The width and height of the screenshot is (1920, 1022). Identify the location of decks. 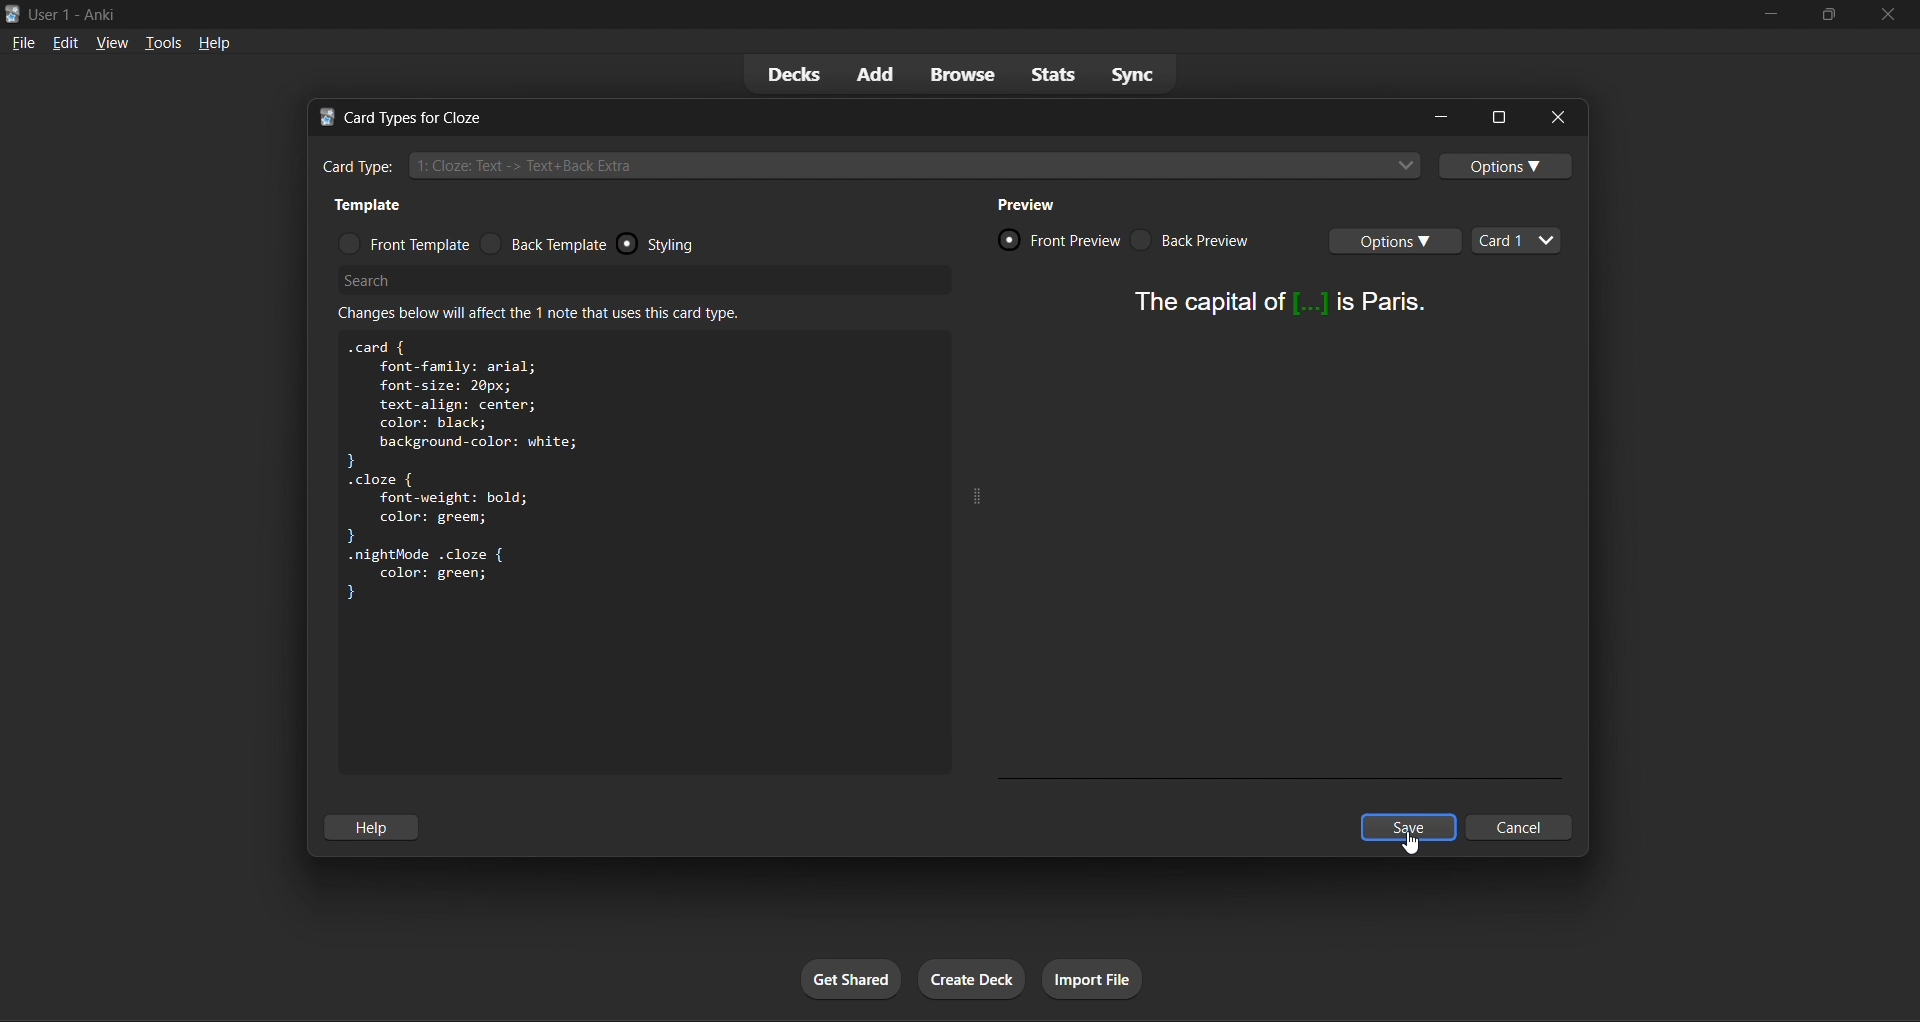
(790, 74).